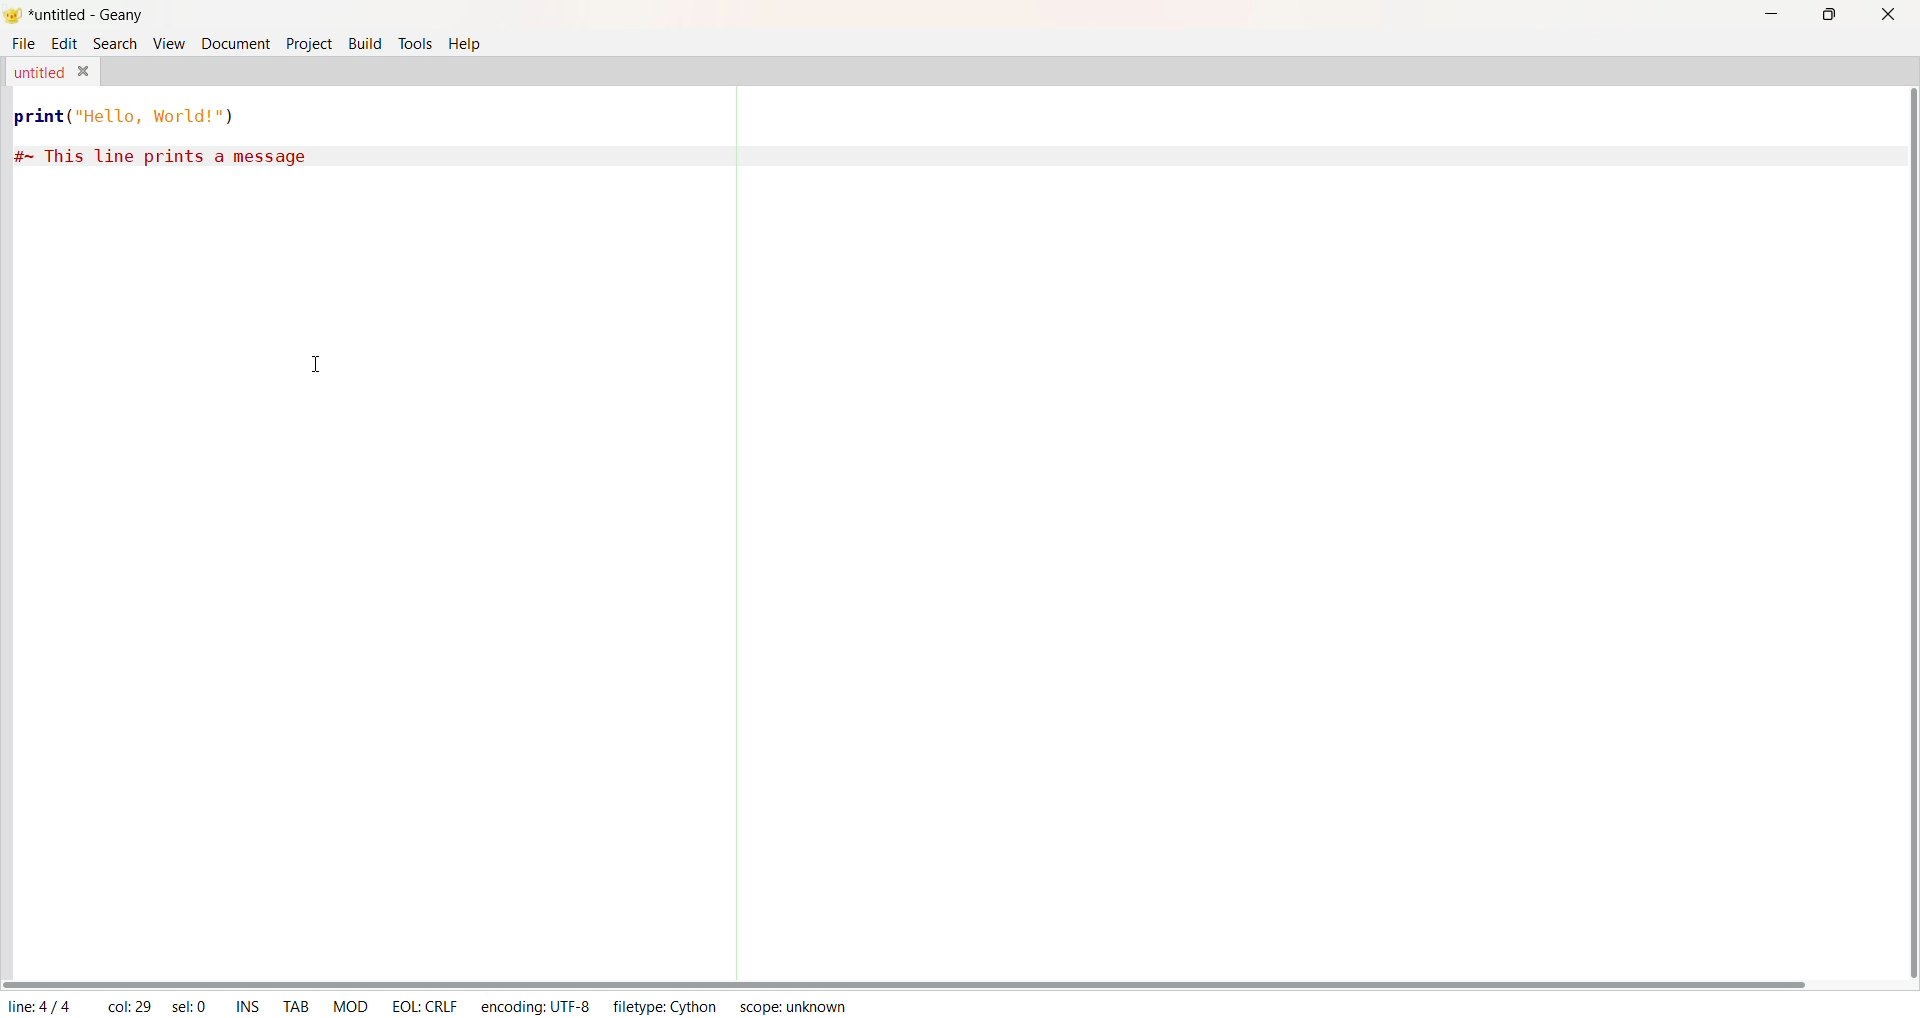 Image resolution: width=1920 pixels, height=1018 pixels. What do you see at coordinates (113, 45) in the screenshot?
I see `Search` at bounding box center [113, 45].